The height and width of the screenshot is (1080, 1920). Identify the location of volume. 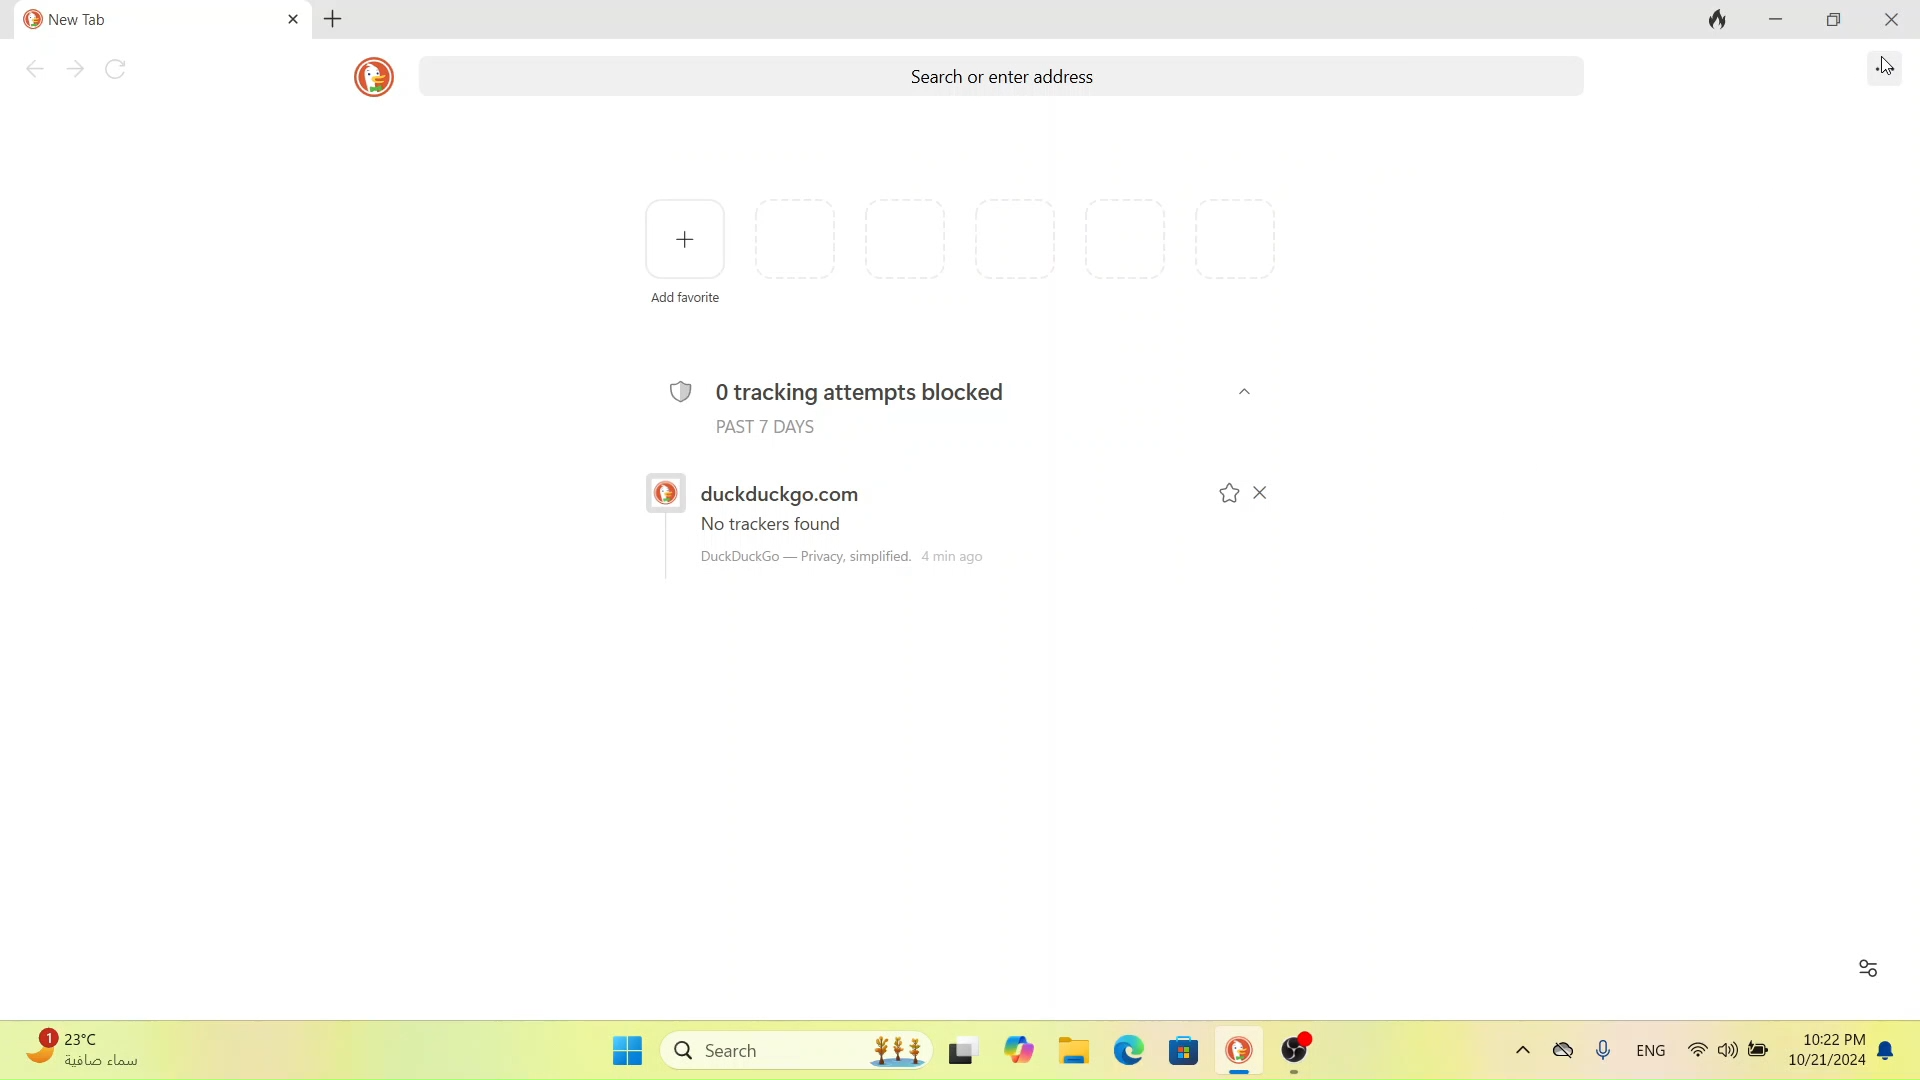
(1726, 1059).